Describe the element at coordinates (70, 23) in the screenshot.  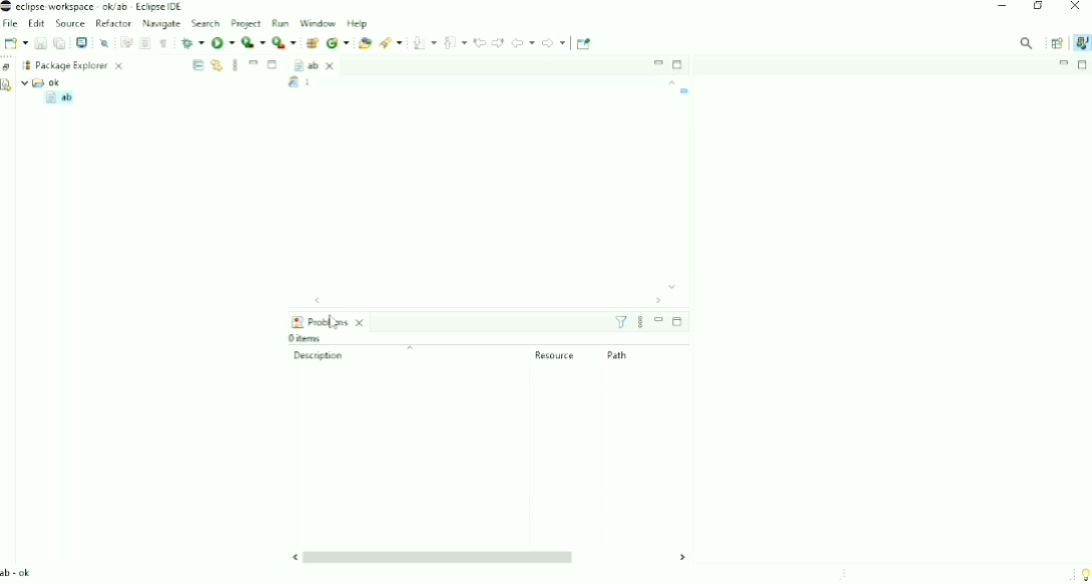
I see `Source` at that location.